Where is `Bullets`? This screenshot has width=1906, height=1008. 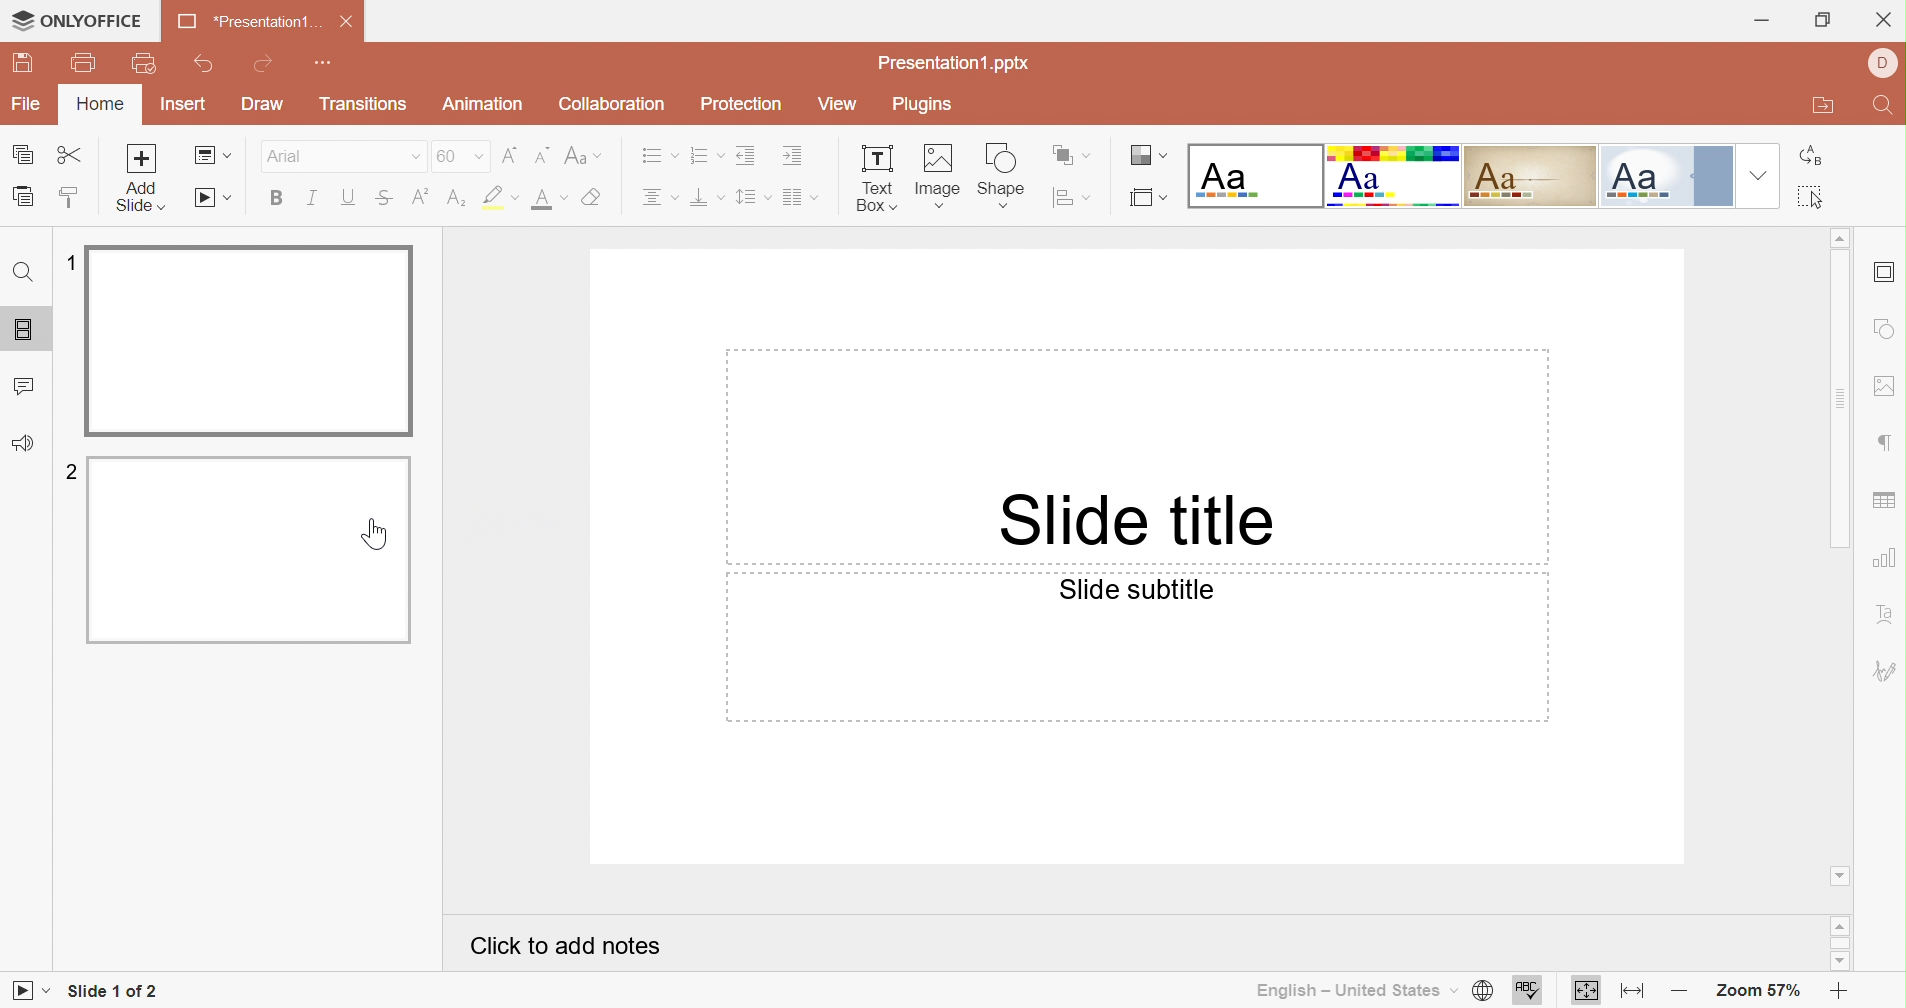 Bullets is located at coordinates (656, 155).